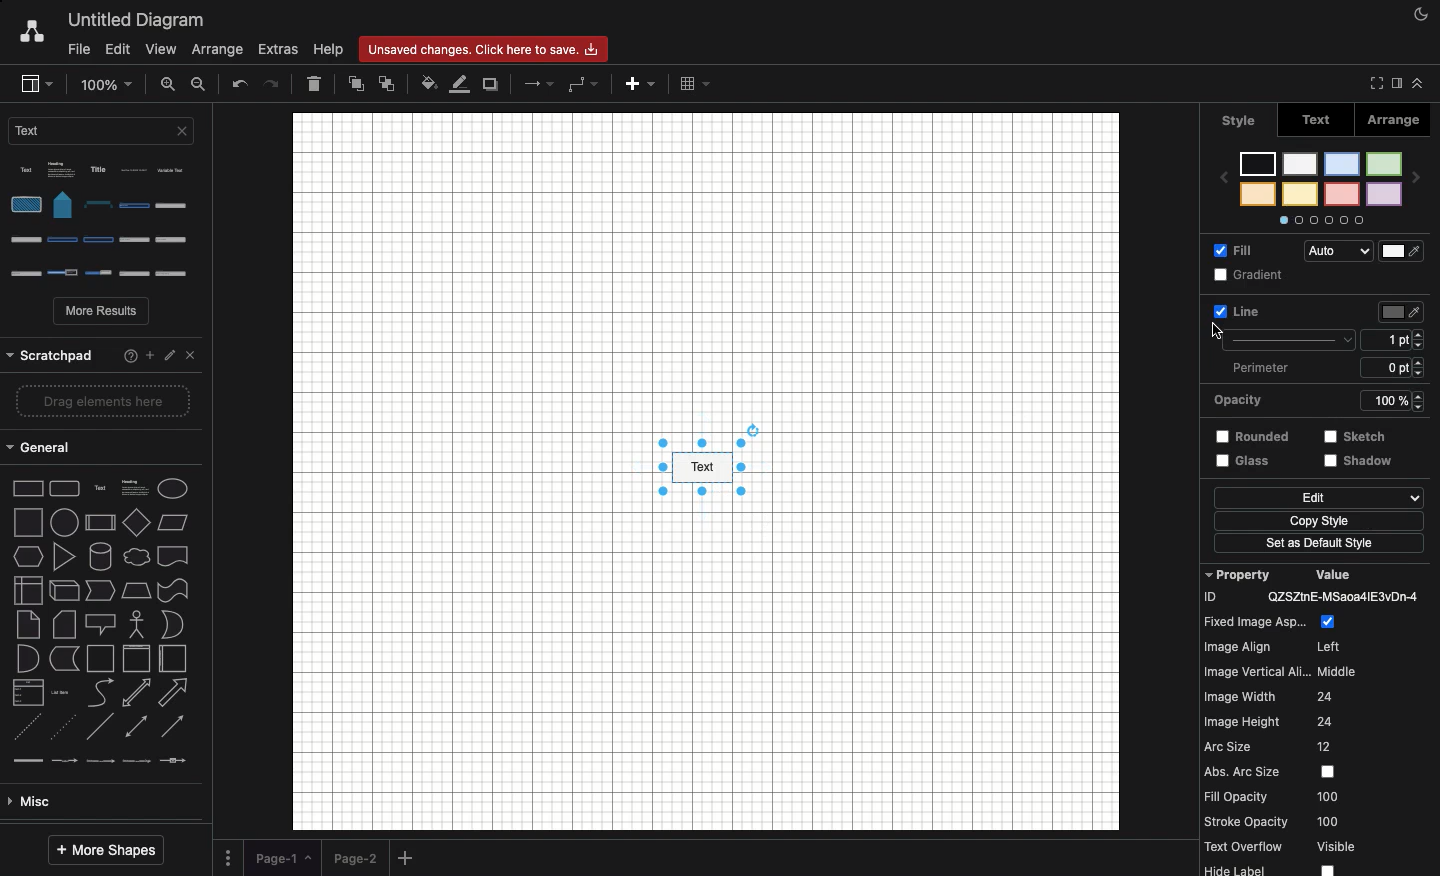  I want to click on type of arrow, so click(107, 559).